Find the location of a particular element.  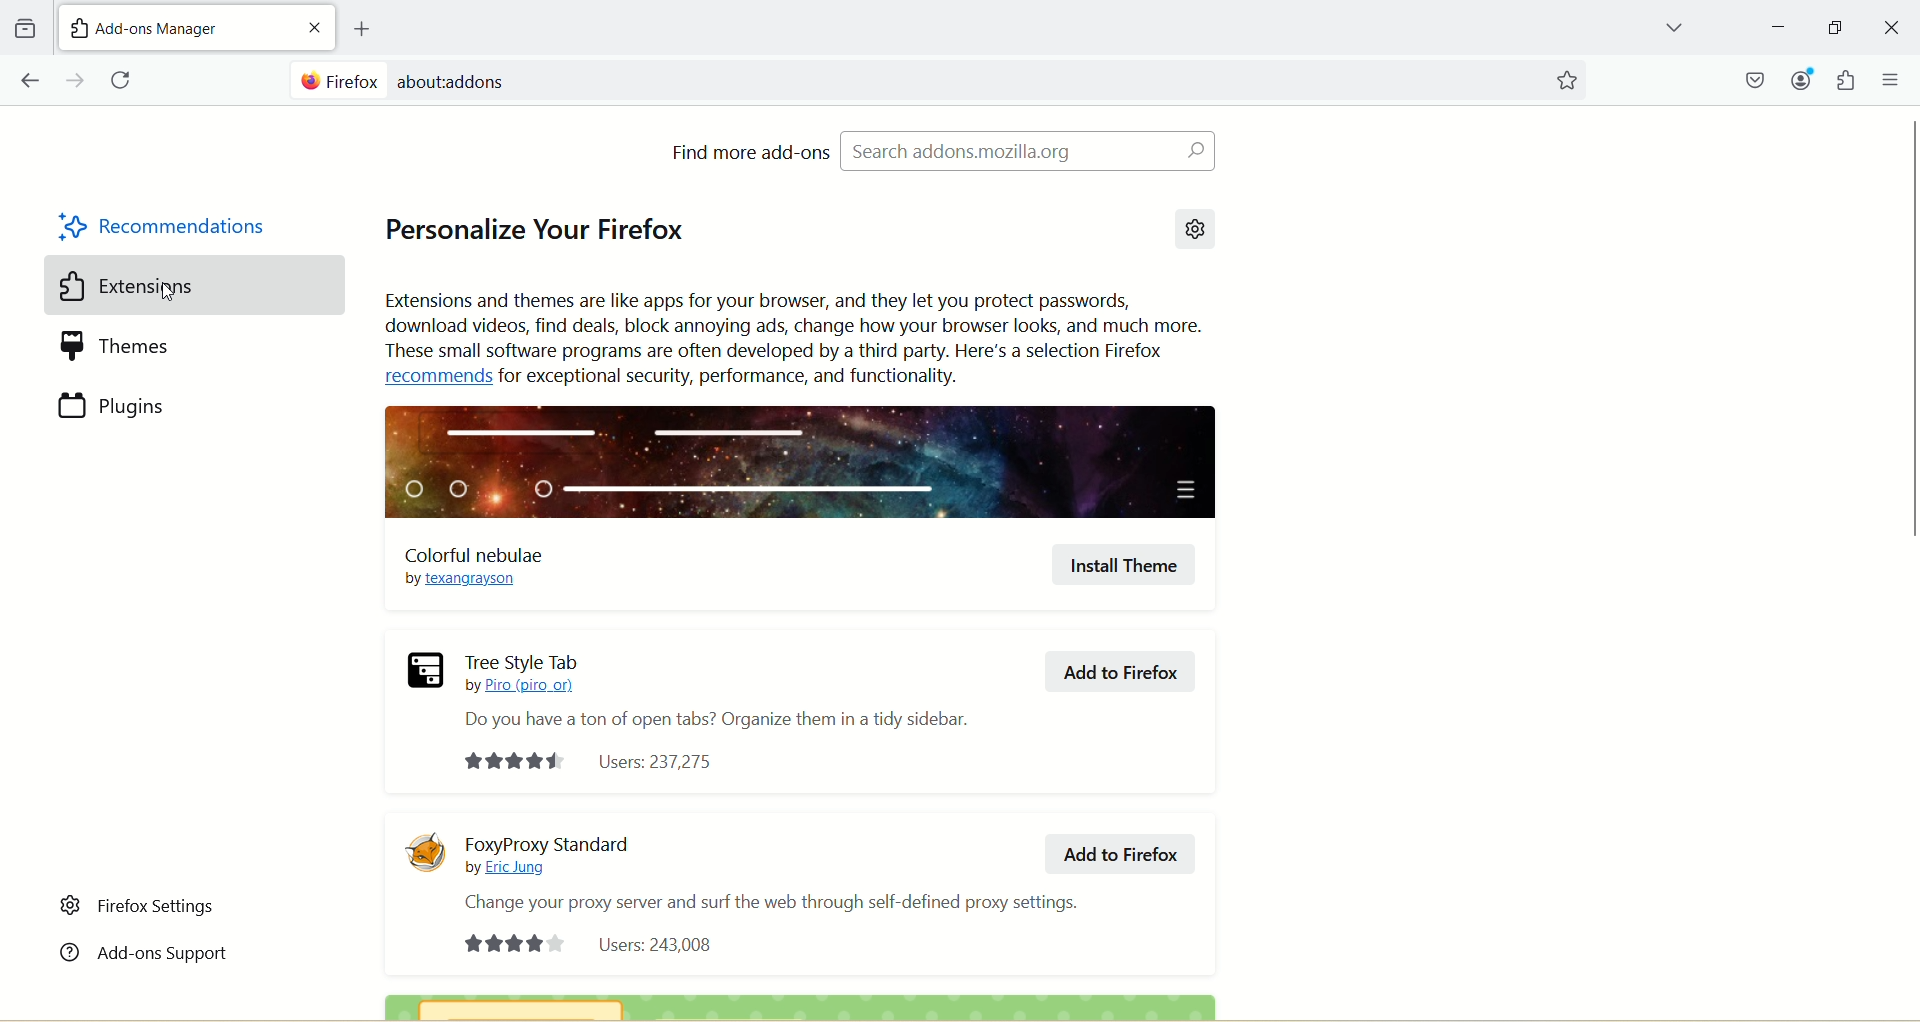

Add to Firefox is located at coordinates (1125, 852).